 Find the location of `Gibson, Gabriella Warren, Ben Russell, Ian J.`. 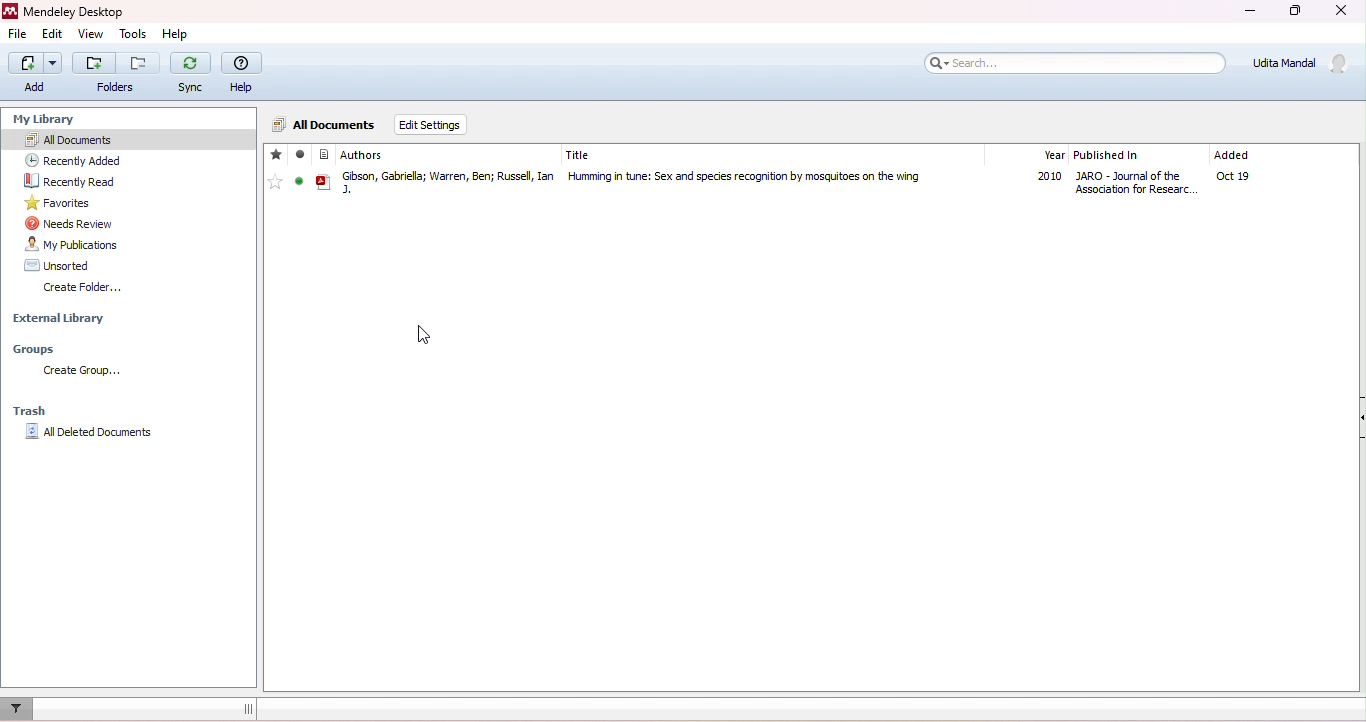

Gibson, Gabriella Warren, Ben Russell, Ian J. is located at coordinates (447, 183).